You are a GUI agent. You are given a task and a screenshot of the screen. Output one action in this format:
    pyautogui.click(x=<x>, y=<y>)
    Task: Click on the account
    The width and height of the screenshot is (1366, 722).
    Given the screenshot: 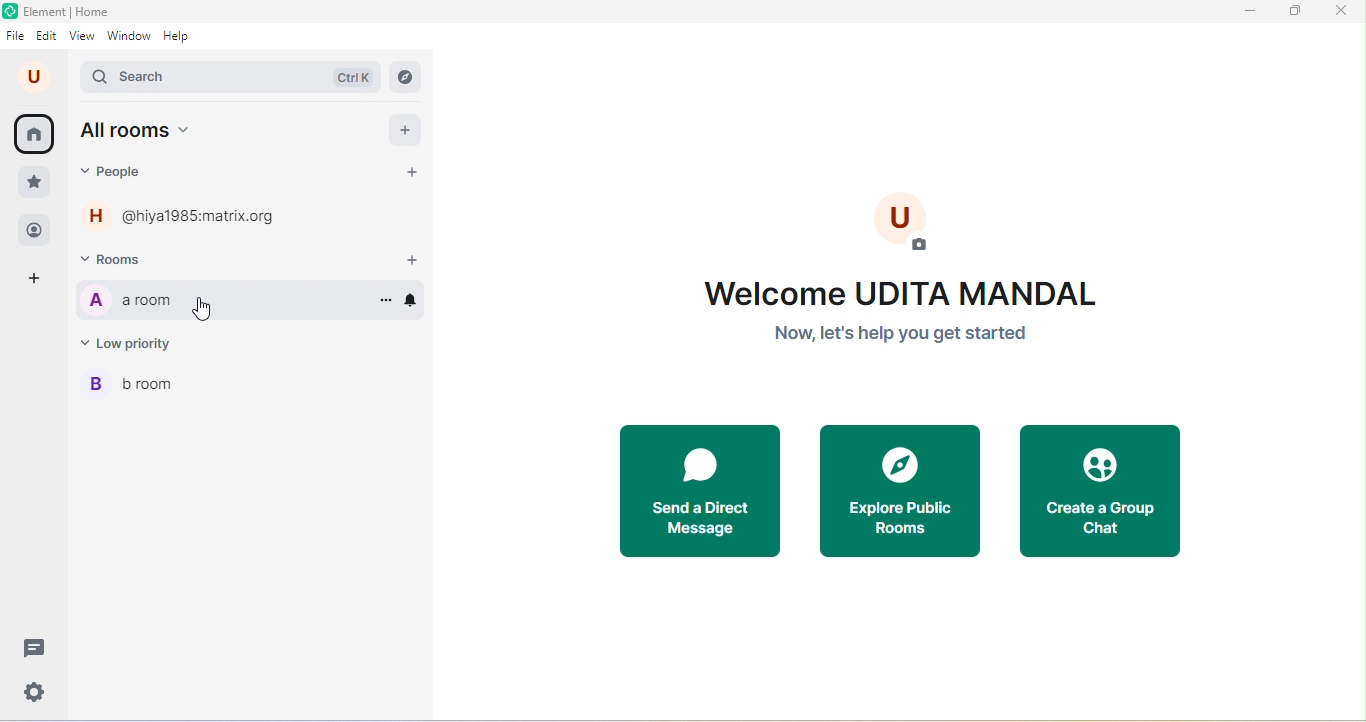 What is the action you would take?
    pyautogui.click(x=38, y=76)
    